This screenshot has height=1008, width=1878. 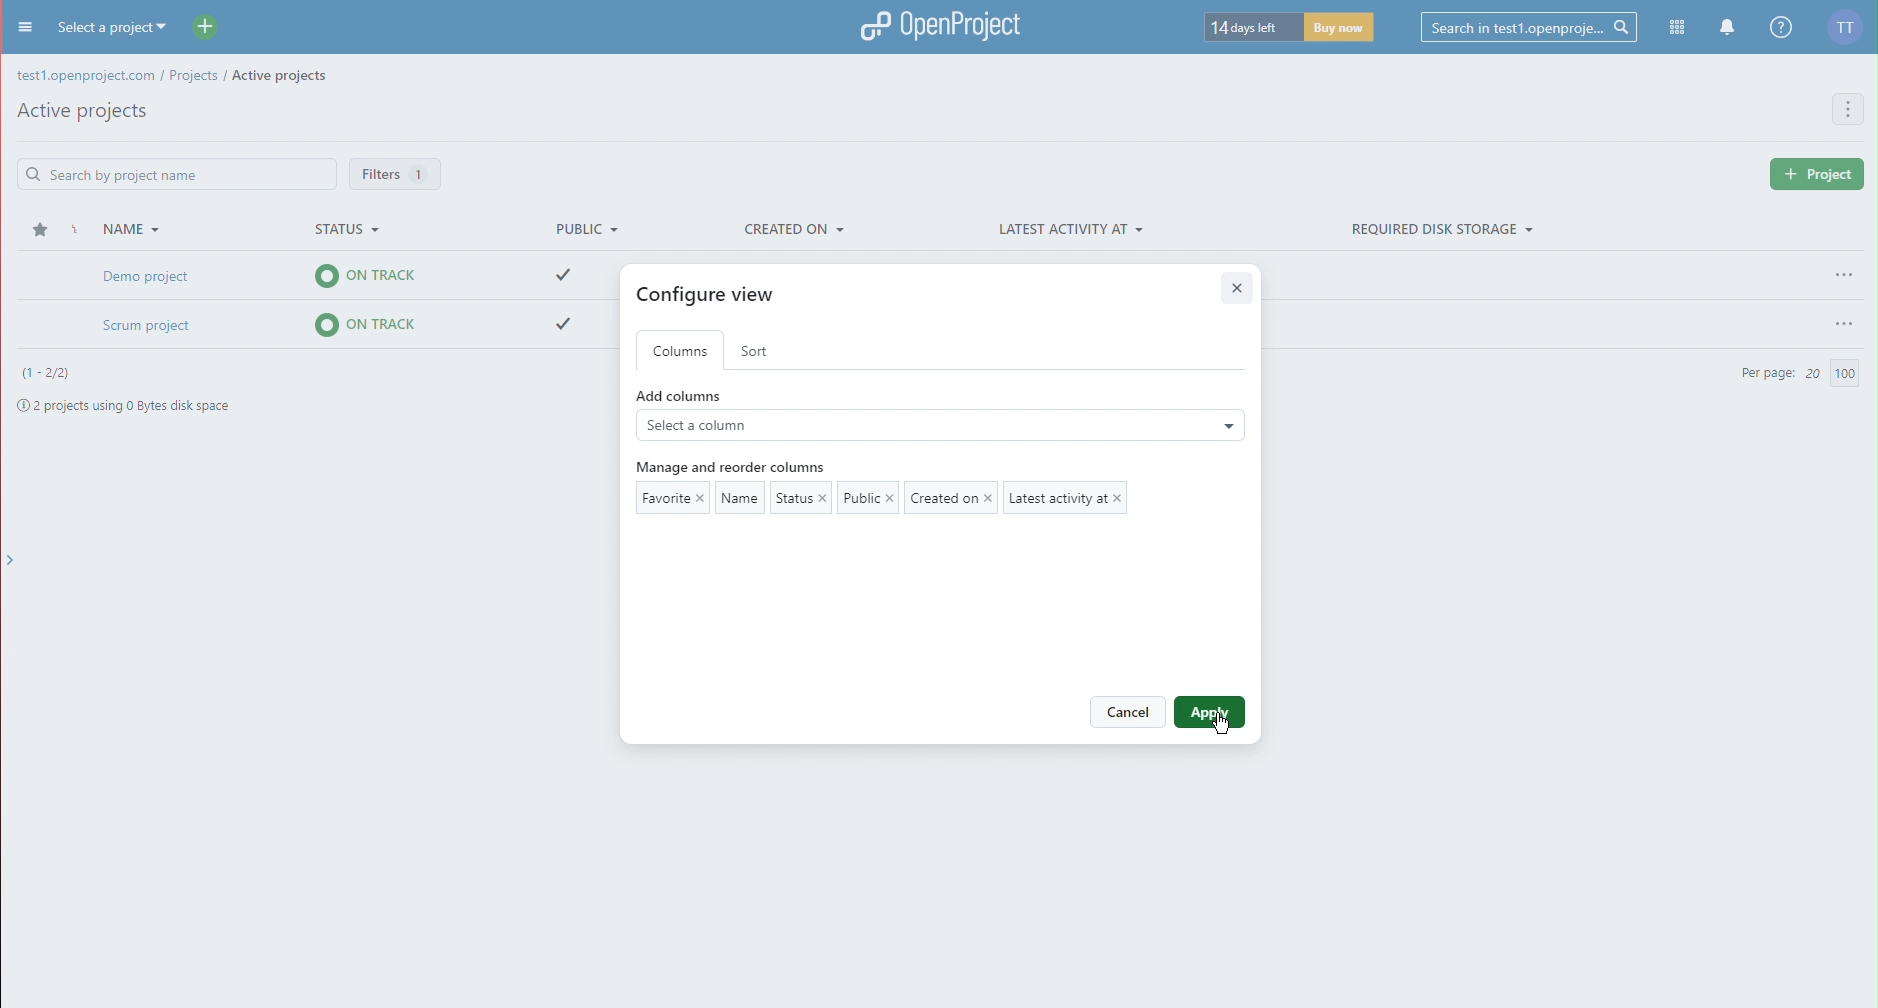 I want to click on Cursor, so click(x=1221, y=723).